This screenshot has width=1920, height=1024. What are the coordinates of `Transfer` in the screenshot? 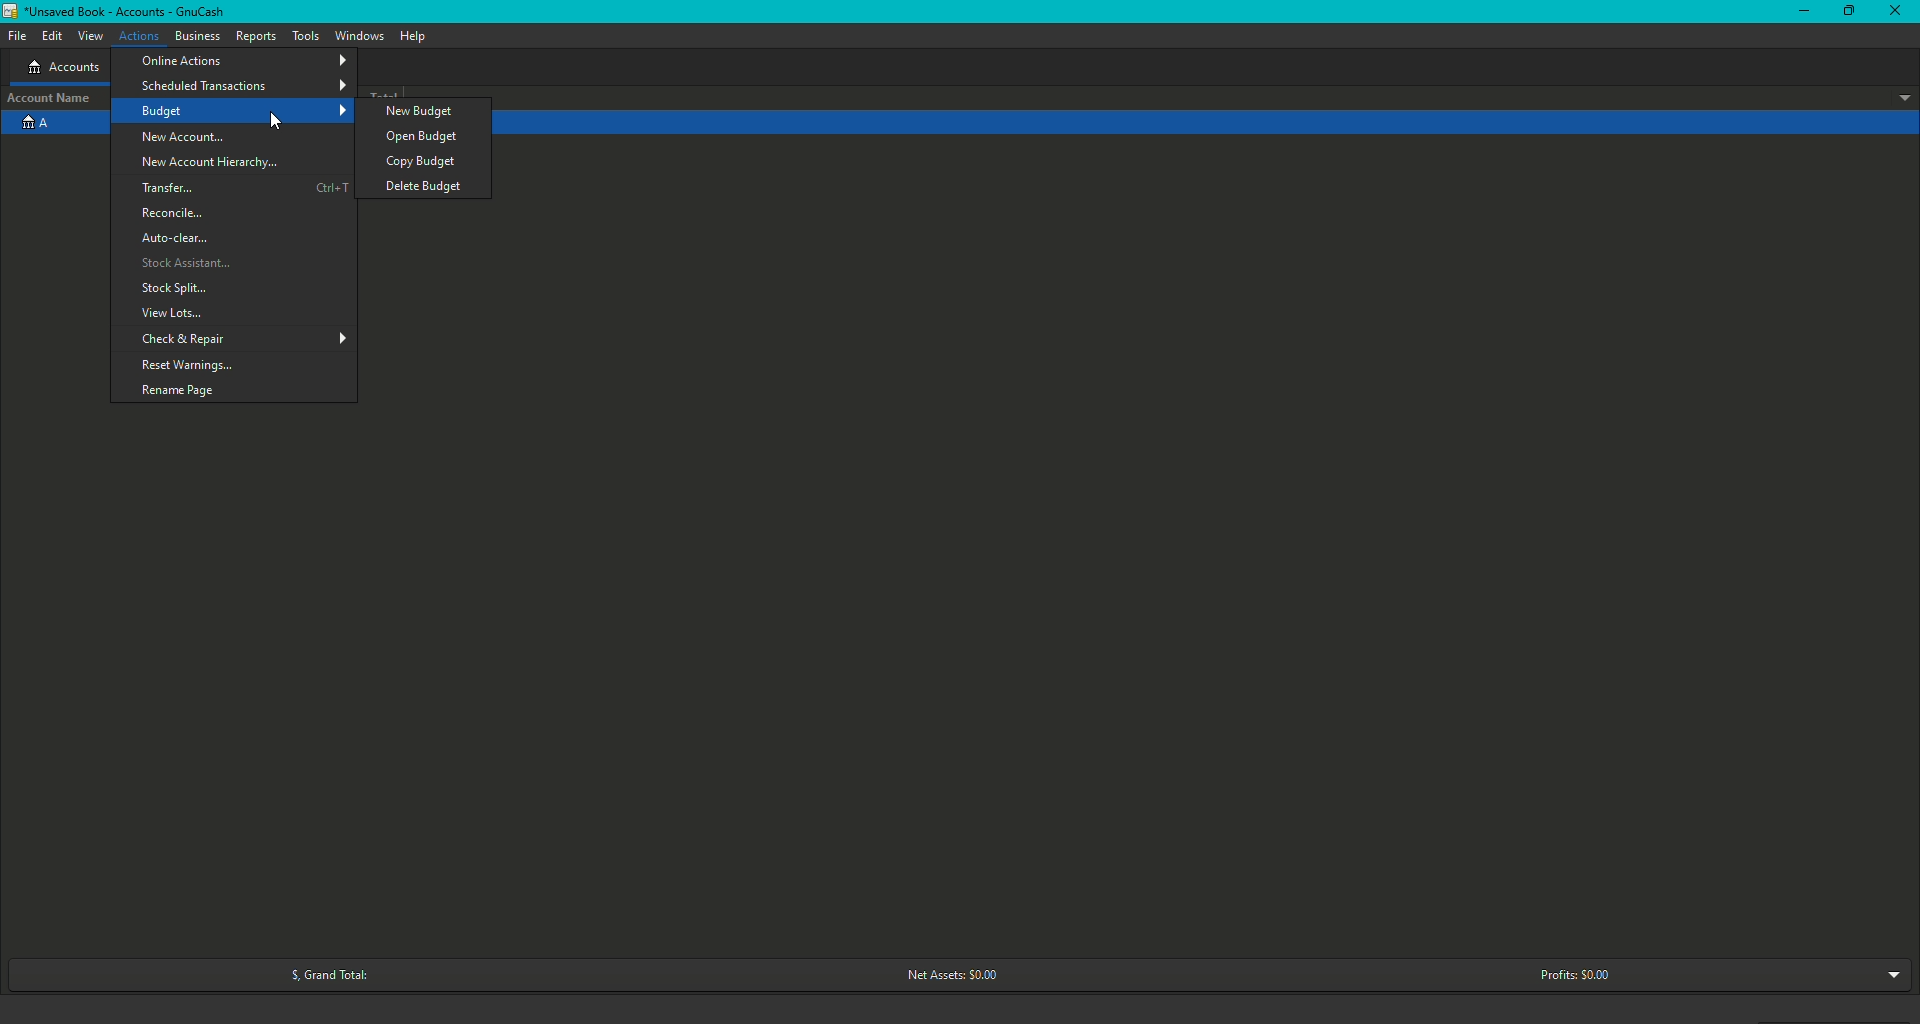 It's located at (244, 188).